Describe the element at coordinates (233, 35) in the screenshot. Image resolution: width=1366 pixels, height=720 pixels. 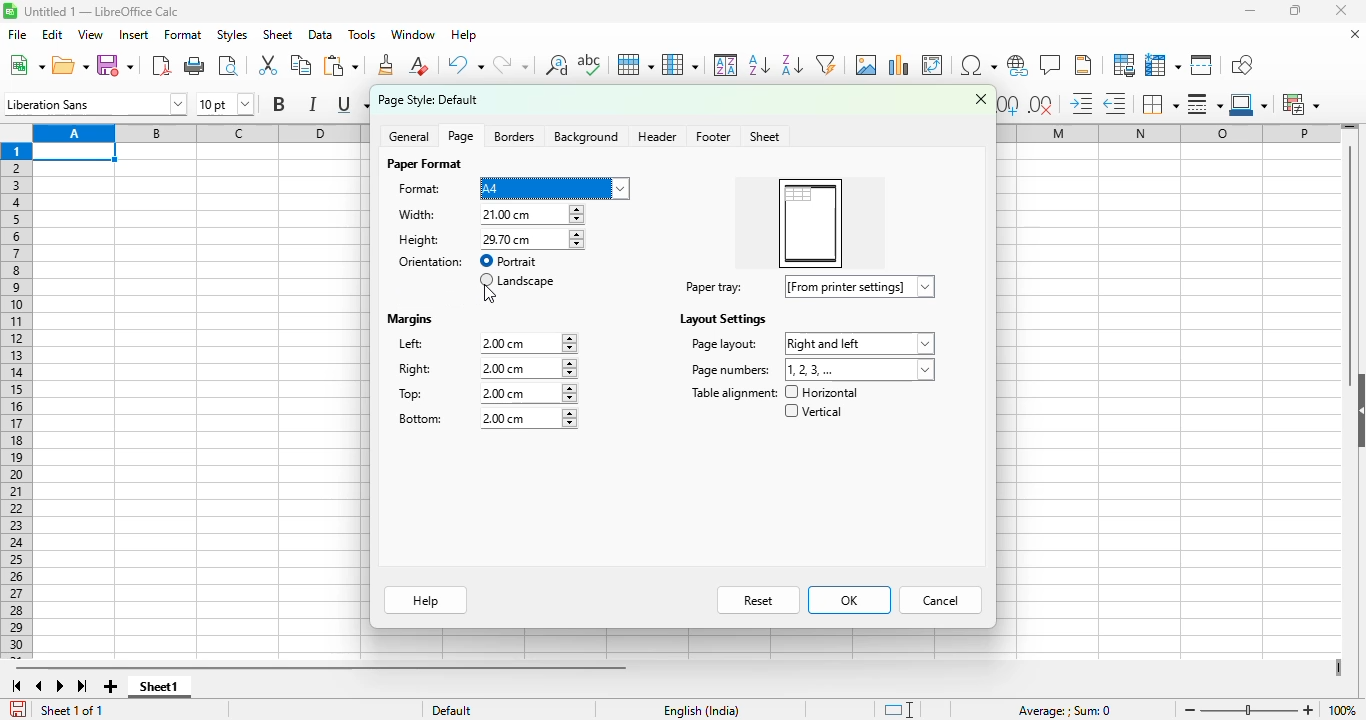
I see `styles` at that location.